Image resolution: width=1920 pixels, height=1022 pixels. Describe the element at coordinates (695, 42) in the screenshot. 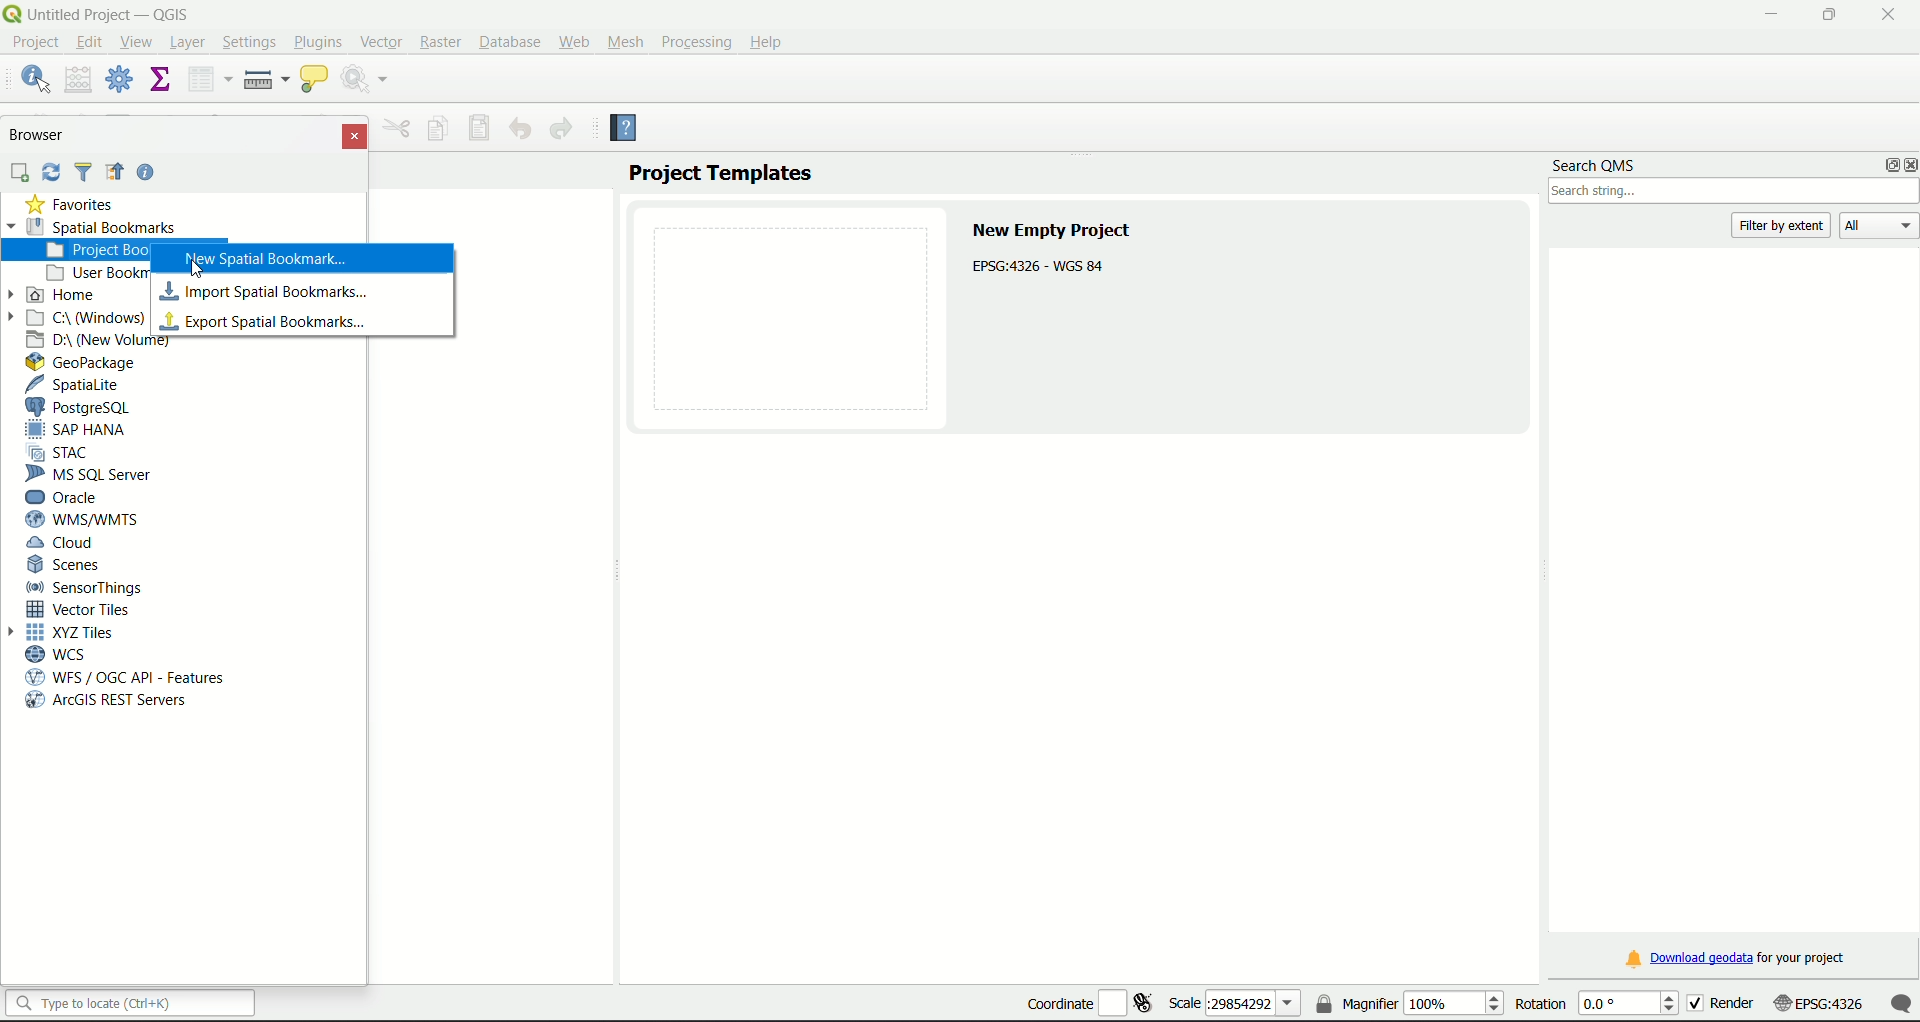

I see `Processing` at that location.